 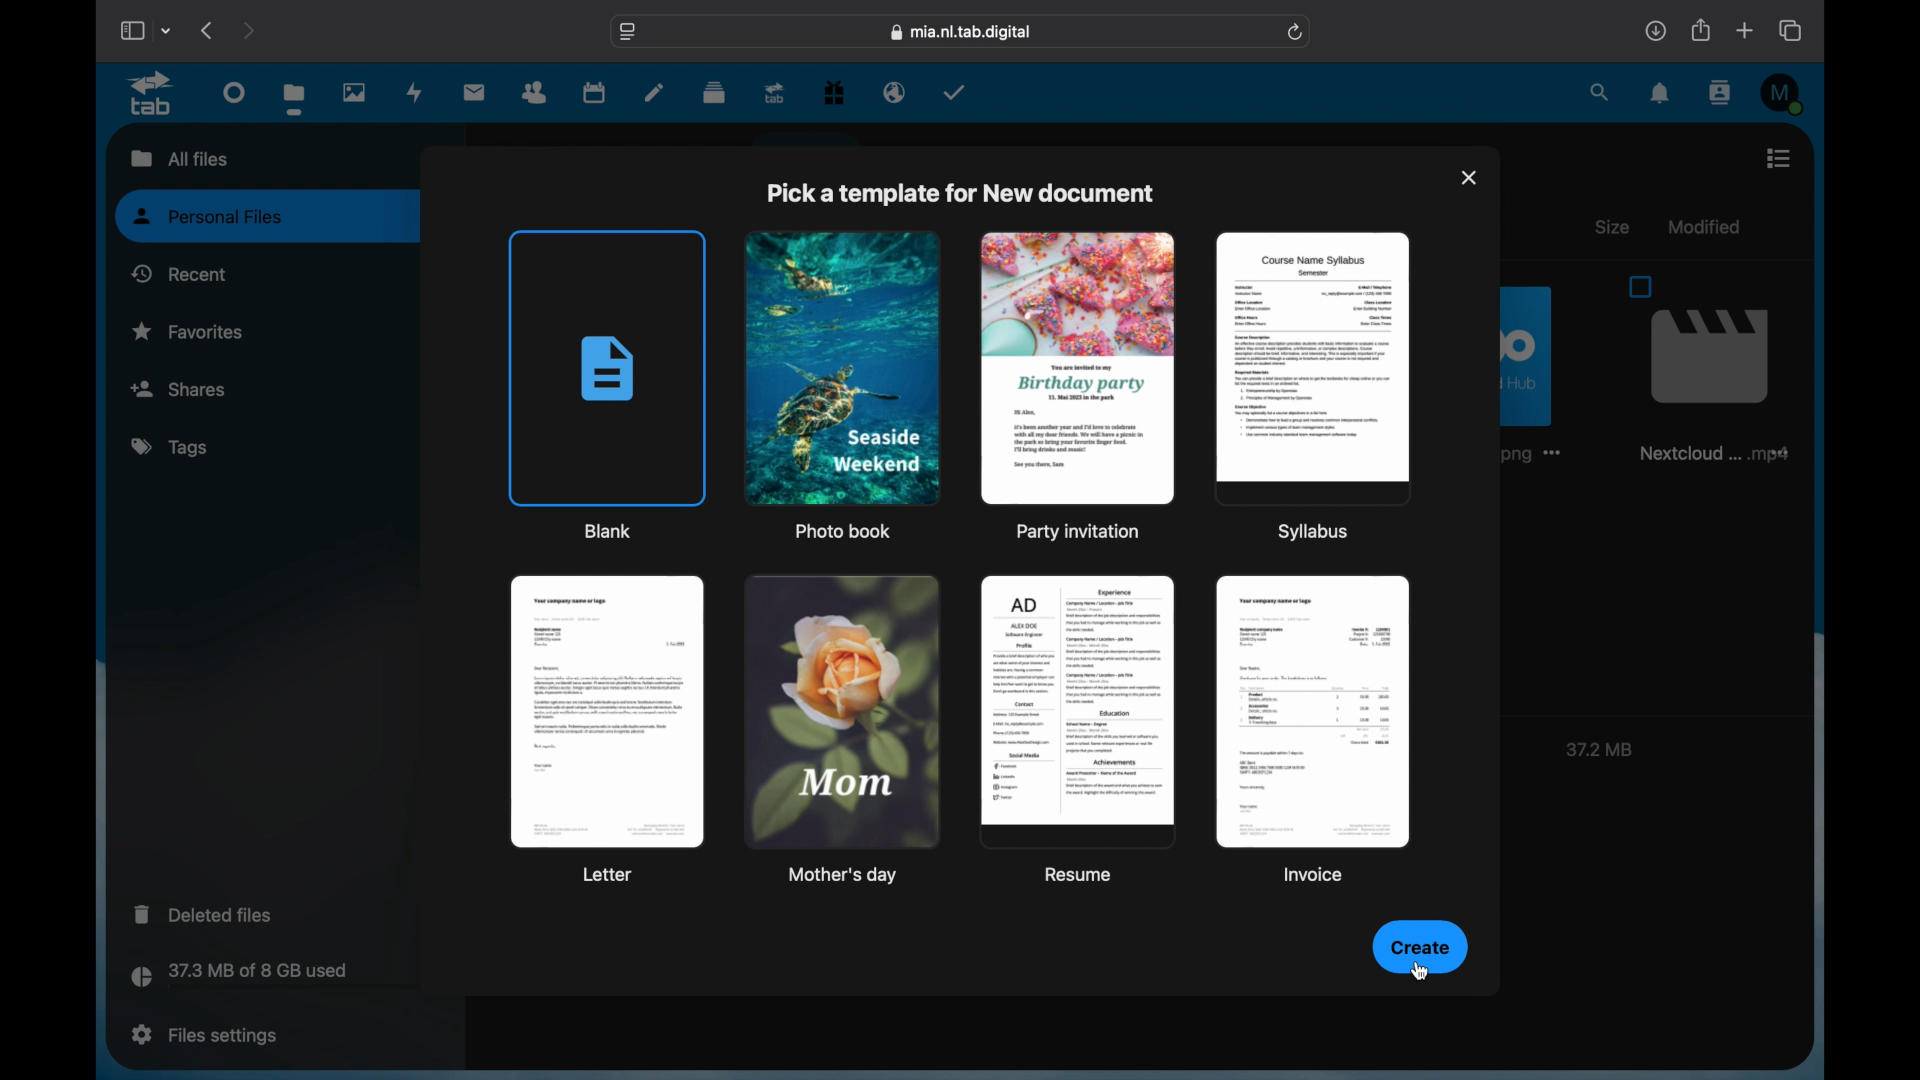 I want to click on share, so click(x=1702, y=30).